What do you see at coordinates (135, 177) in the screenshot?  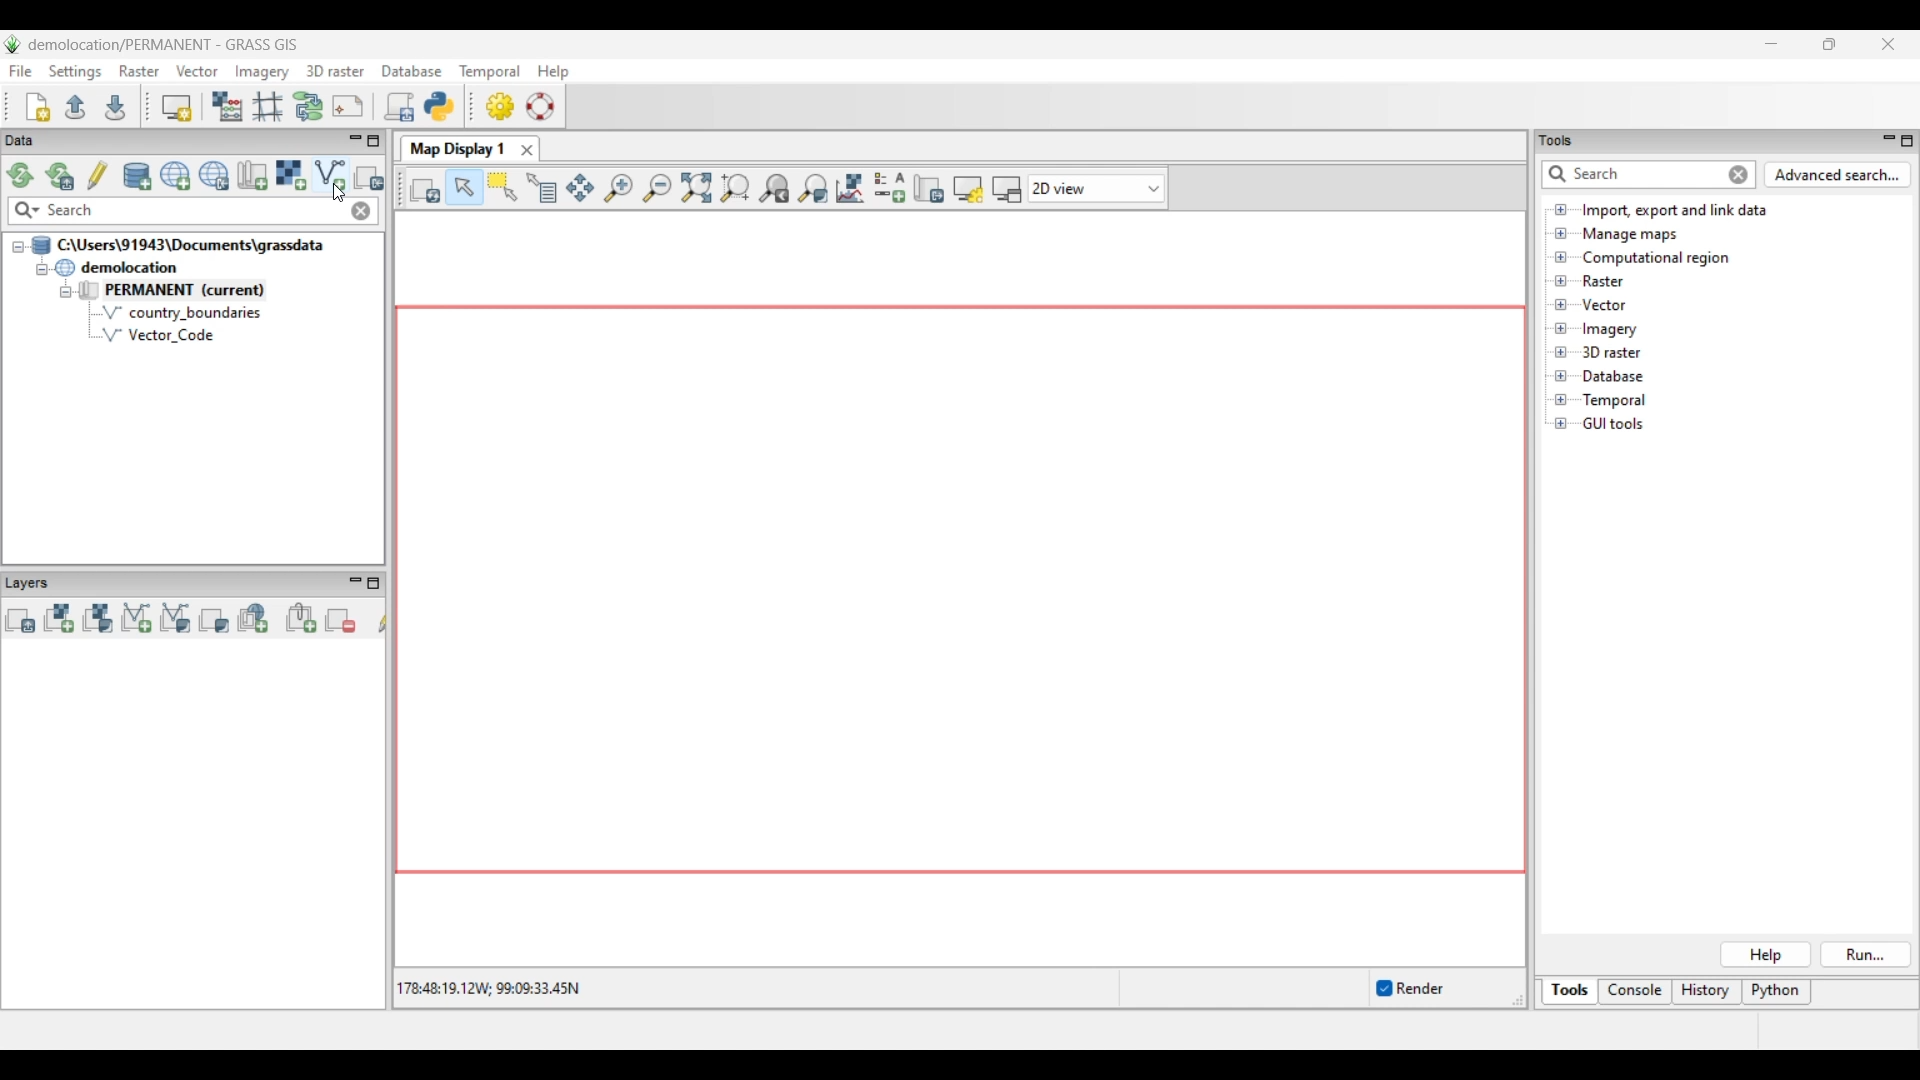 I see `Add existing or create new database` at bounding box center [135, 177].